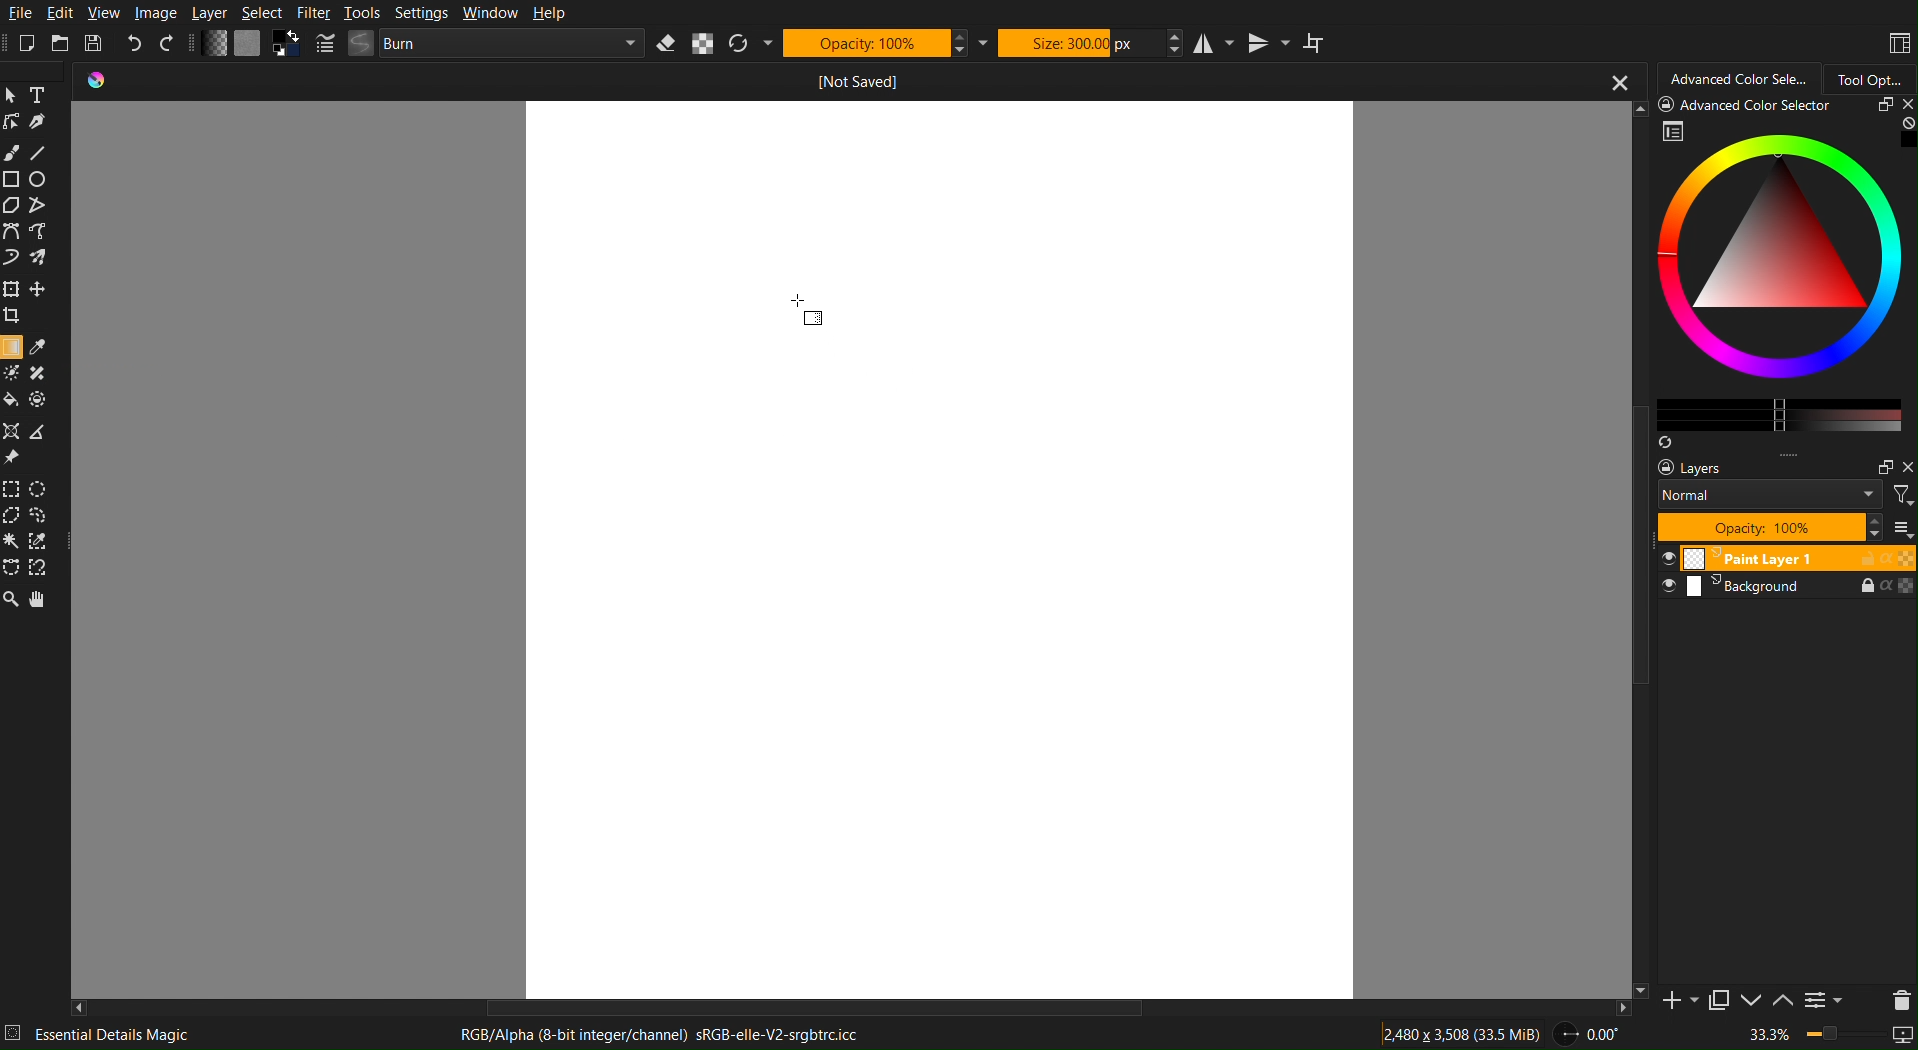 The image size is (1918, 1050). I want to click on Horizontal Mirror, so click(1213, 41).